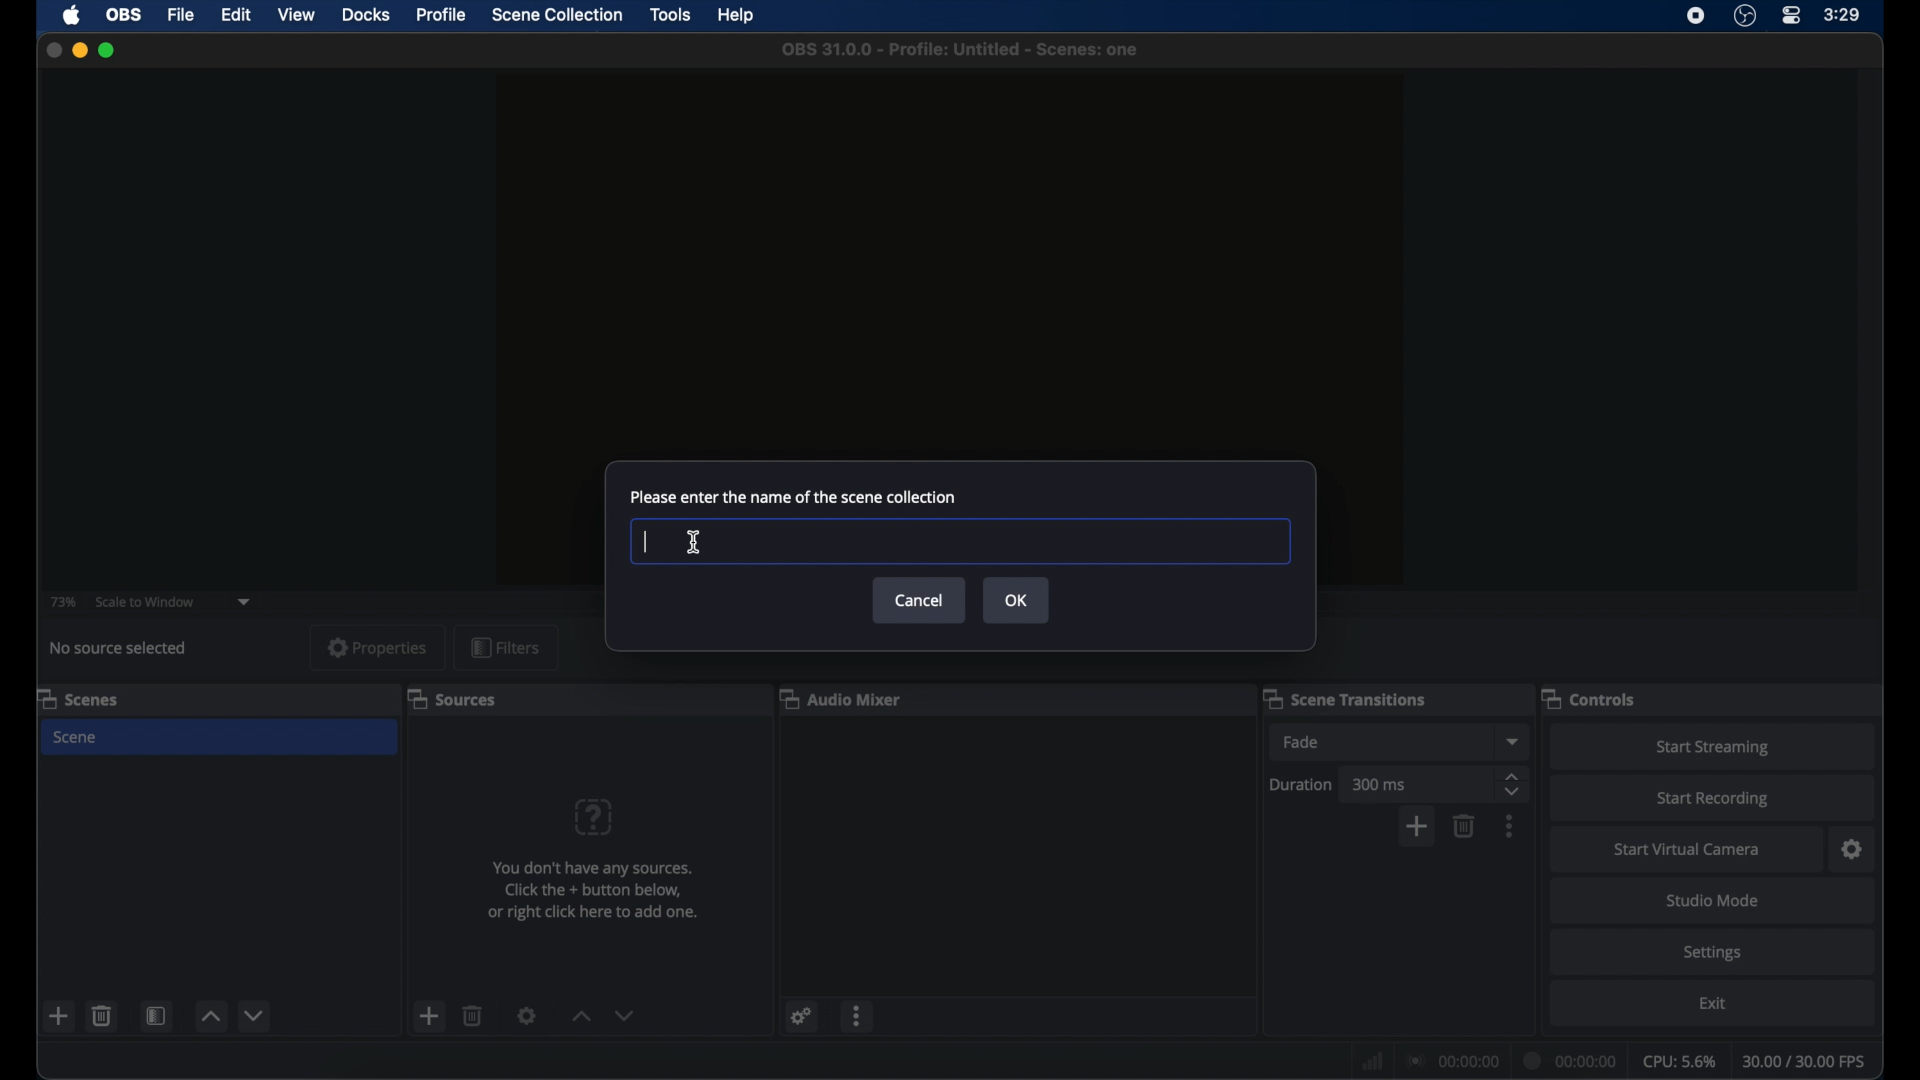  What do you see at coordinates (799, 1015) in the screenshot?
I see `settings` at bounding box center [799, 1015].